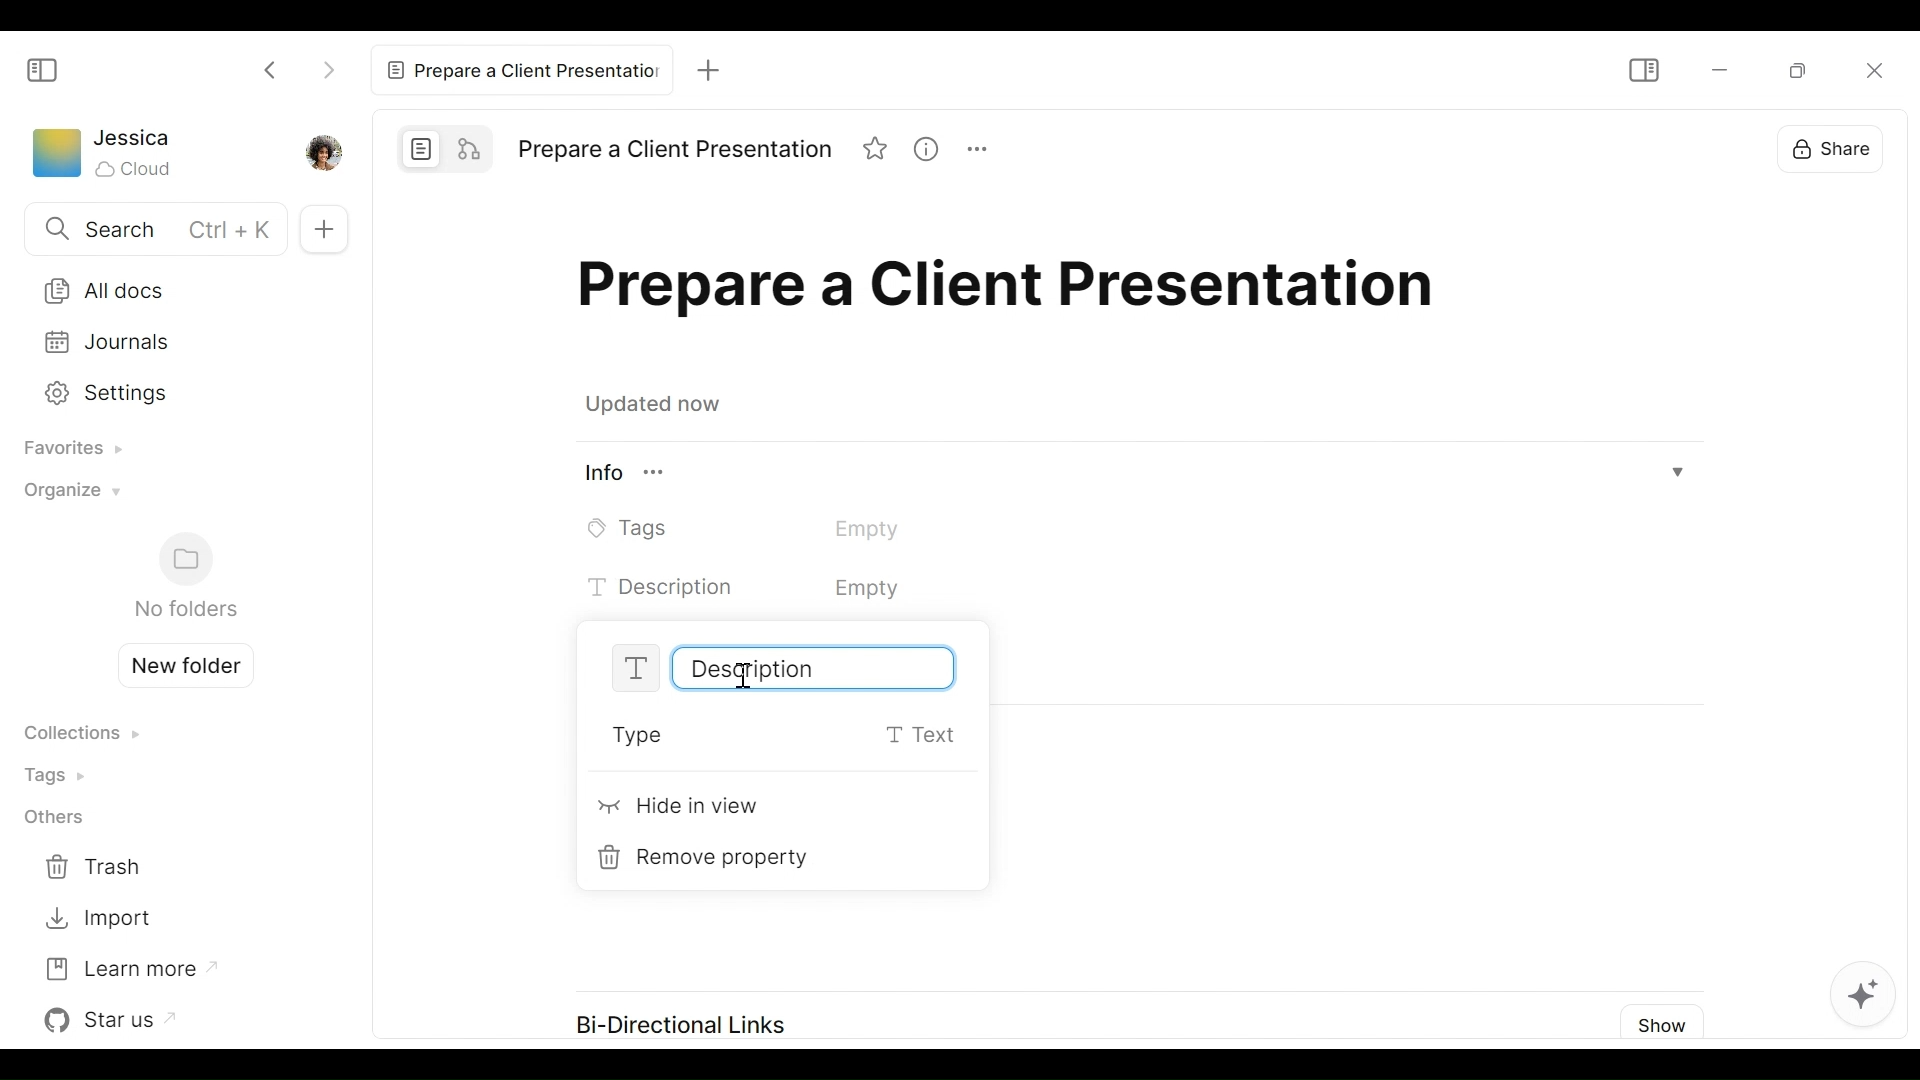 The height and width of the screenshot is (1080, 1920). I want to click on Star us, so click(115, 1020).